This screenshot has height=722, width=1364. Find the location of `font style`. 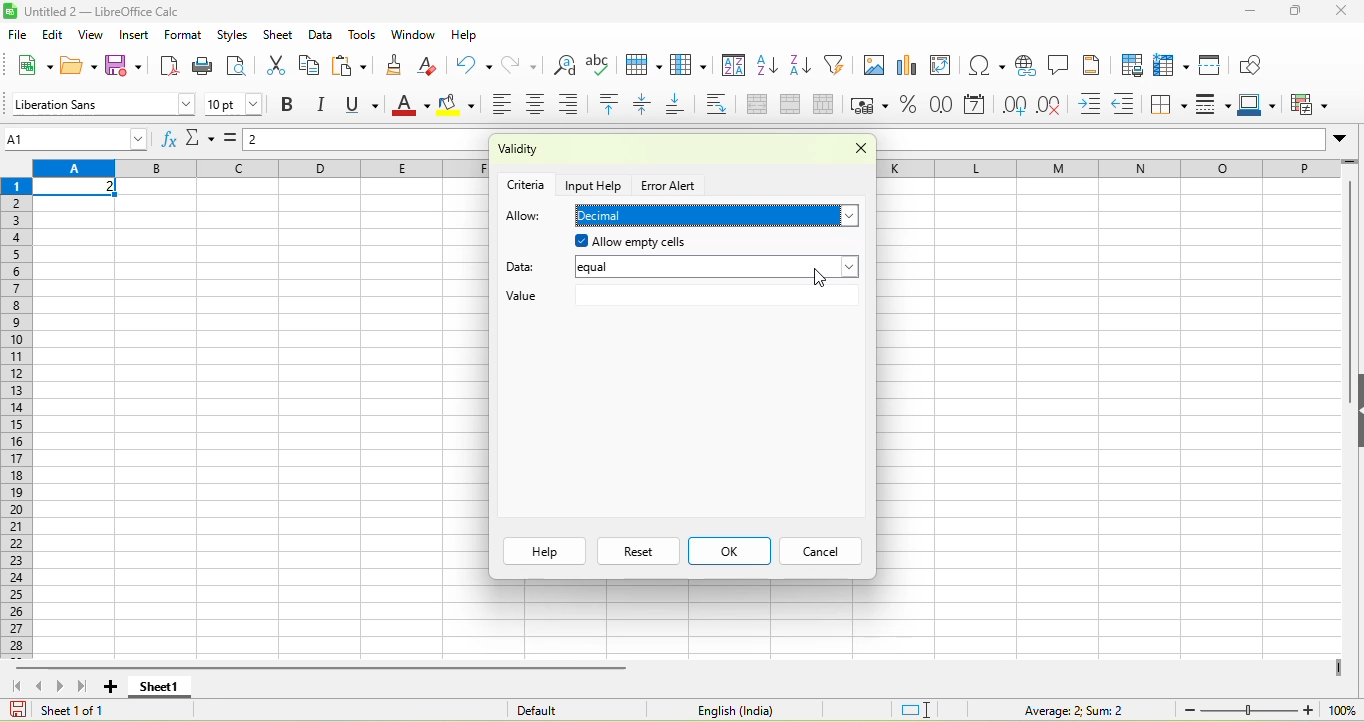

font style is located at coordinates (101, 103).